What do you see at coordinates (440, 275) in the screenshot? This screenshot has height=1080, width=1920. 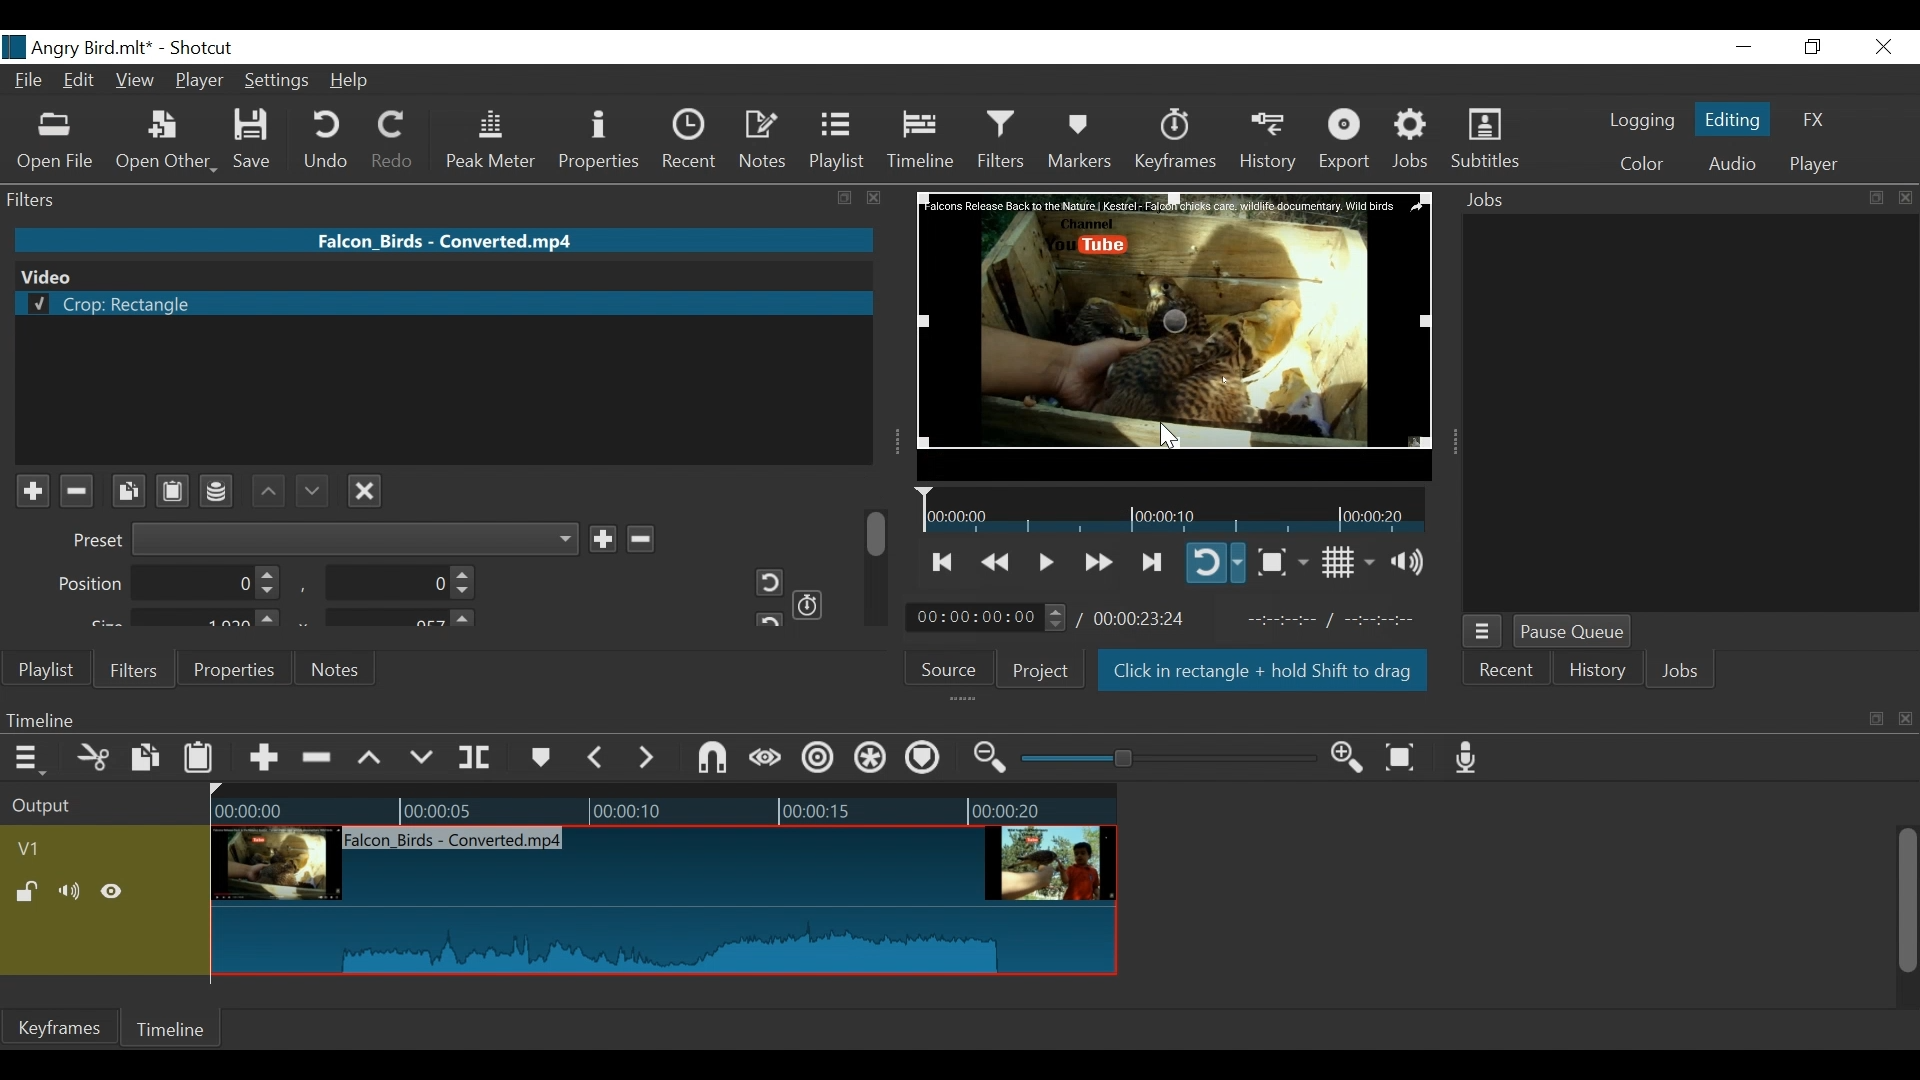 I see `Video` at bounding box center [440, 275].